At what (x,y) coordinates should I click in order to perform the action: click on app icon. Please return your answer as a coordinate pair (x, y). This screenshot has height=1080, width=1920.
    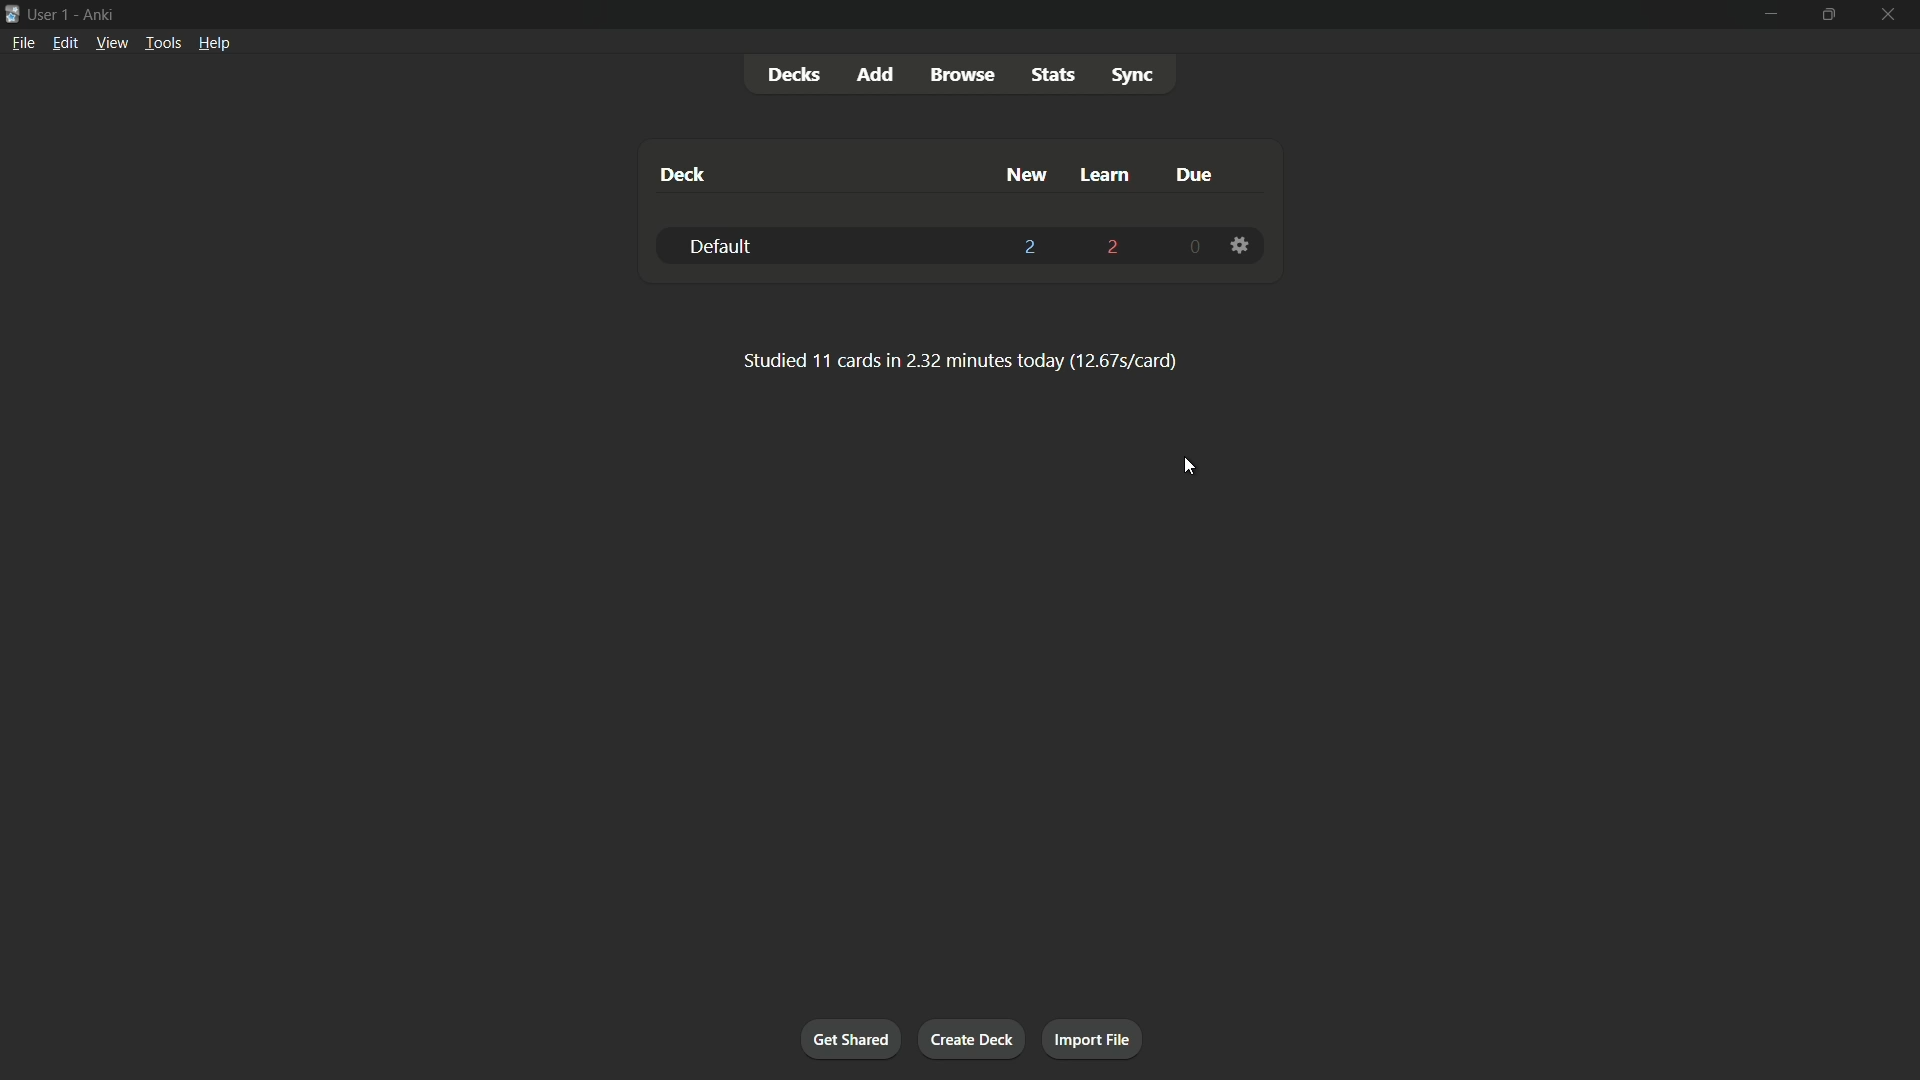
    Looking at the image, I should click on (12, 12).